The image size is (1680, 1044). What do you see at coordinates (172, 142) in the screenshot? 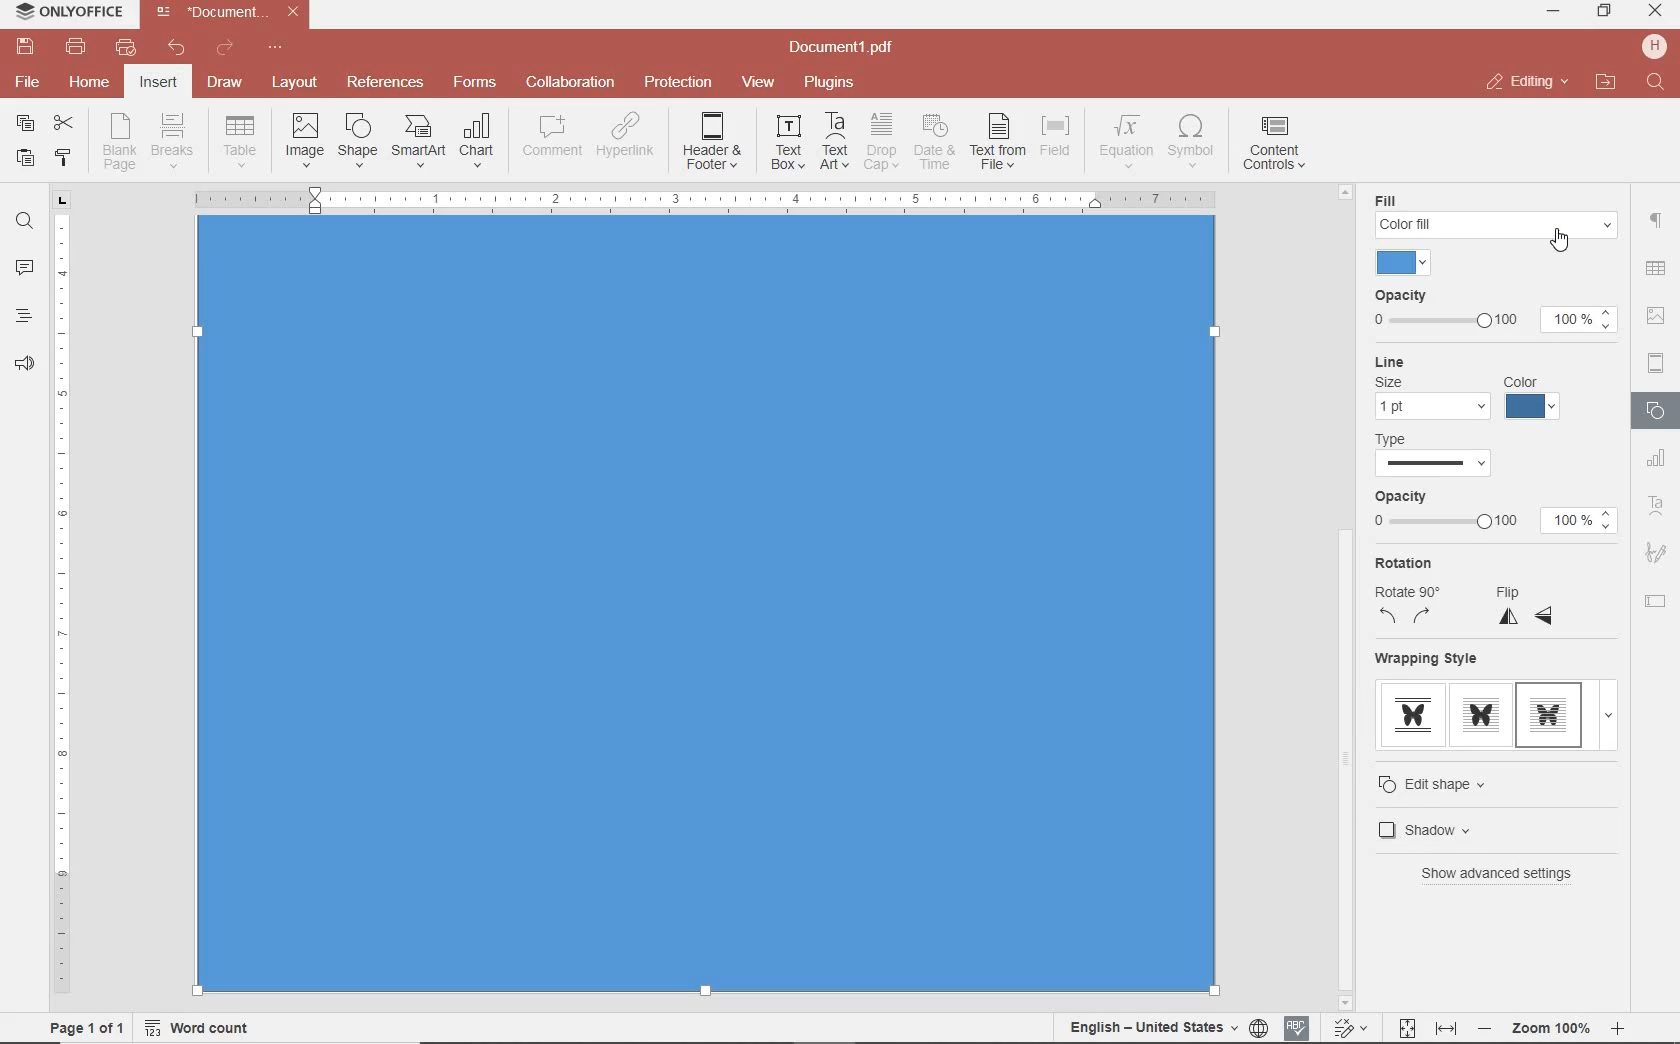
I see `INSERT PAGE OR SECTION BREAK` at bounding box center [172, 142].